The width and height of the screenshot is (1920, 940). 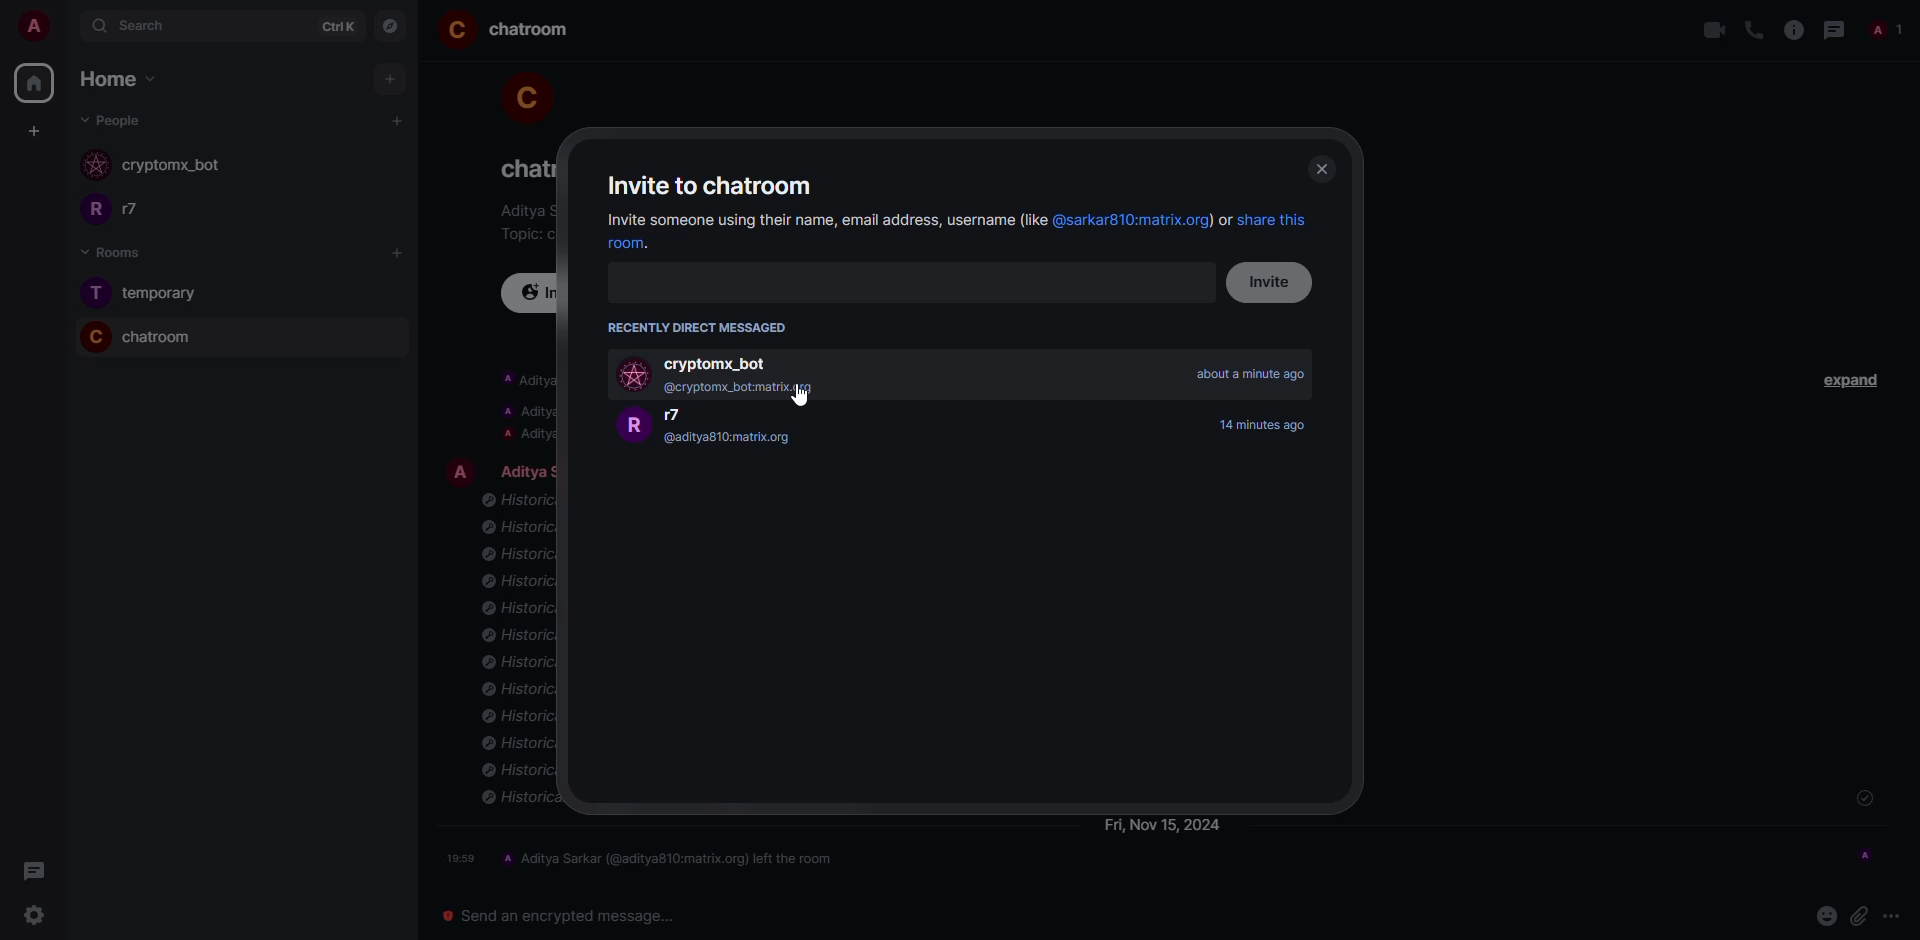 I want to click on add, so click(x=401, y=252).